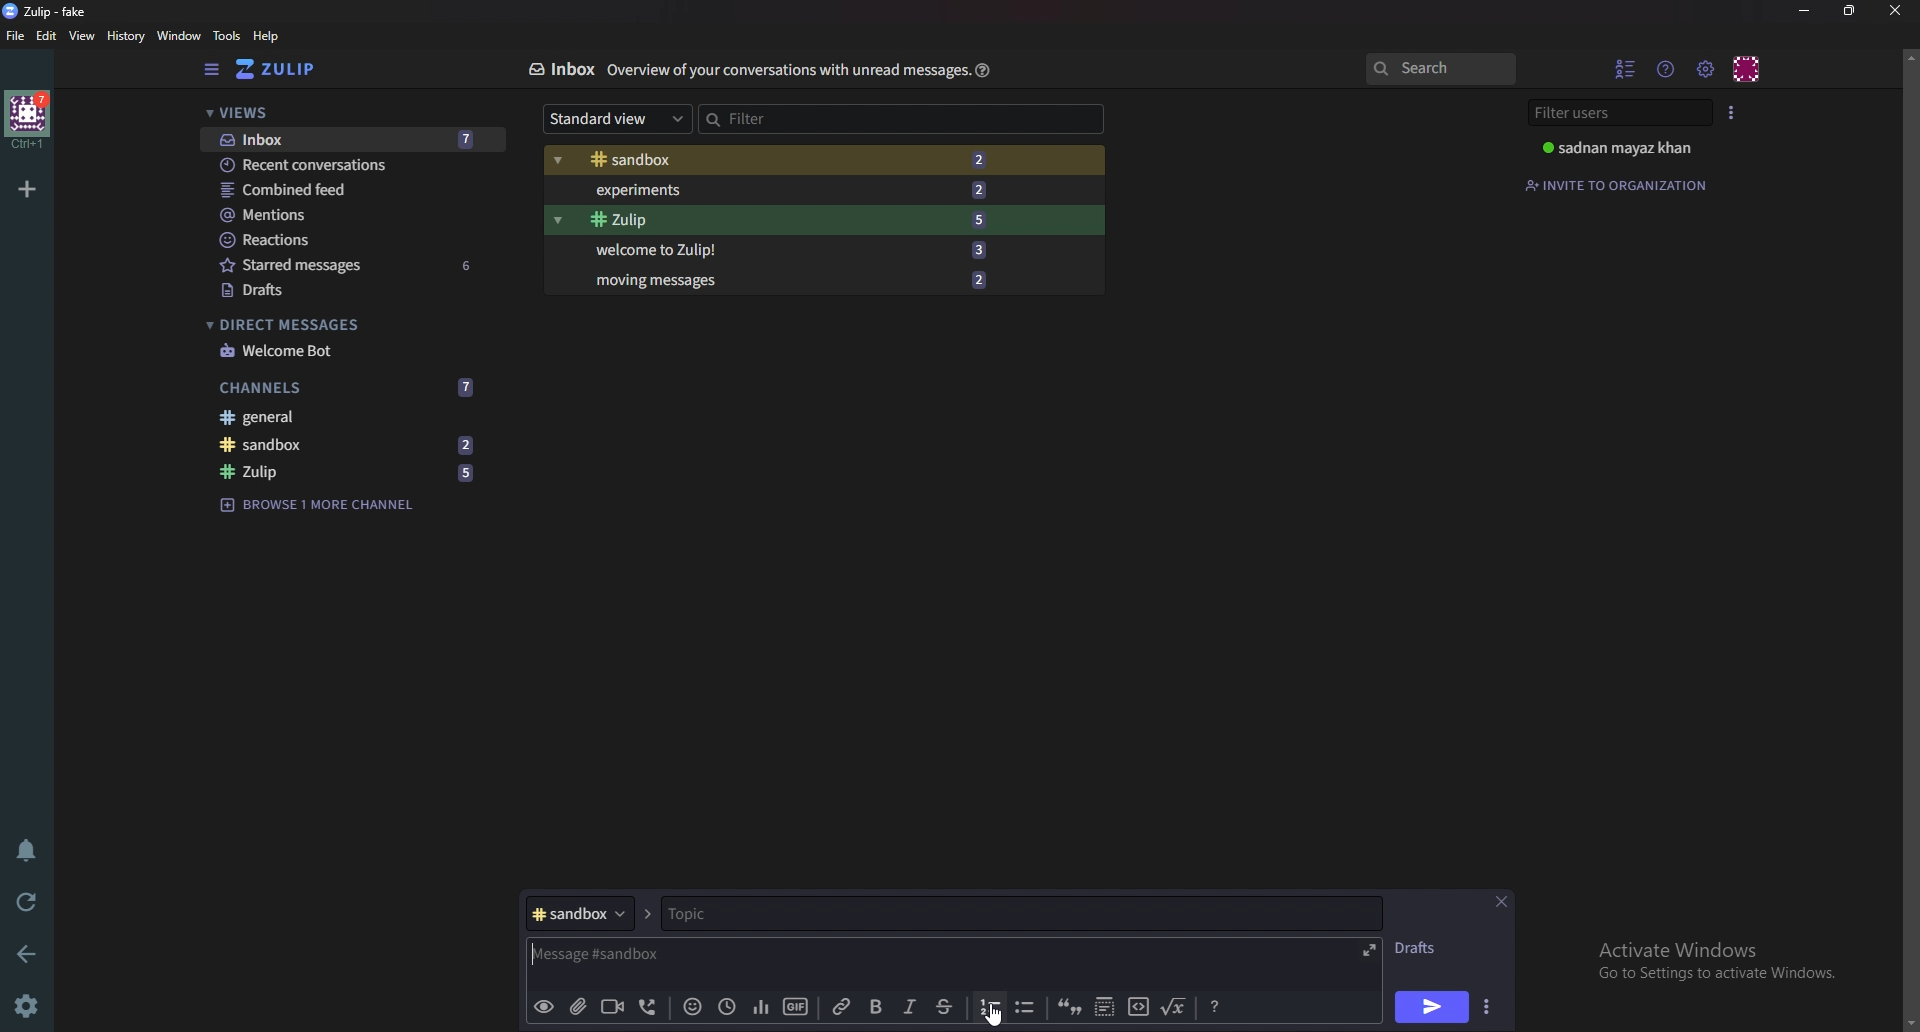 The height and width of the screenshot is (1032, 1920). What do you see at coordinates (211, 70) in the screenshot?
I see `Hide sidebar` at bounding box center [211, 70].